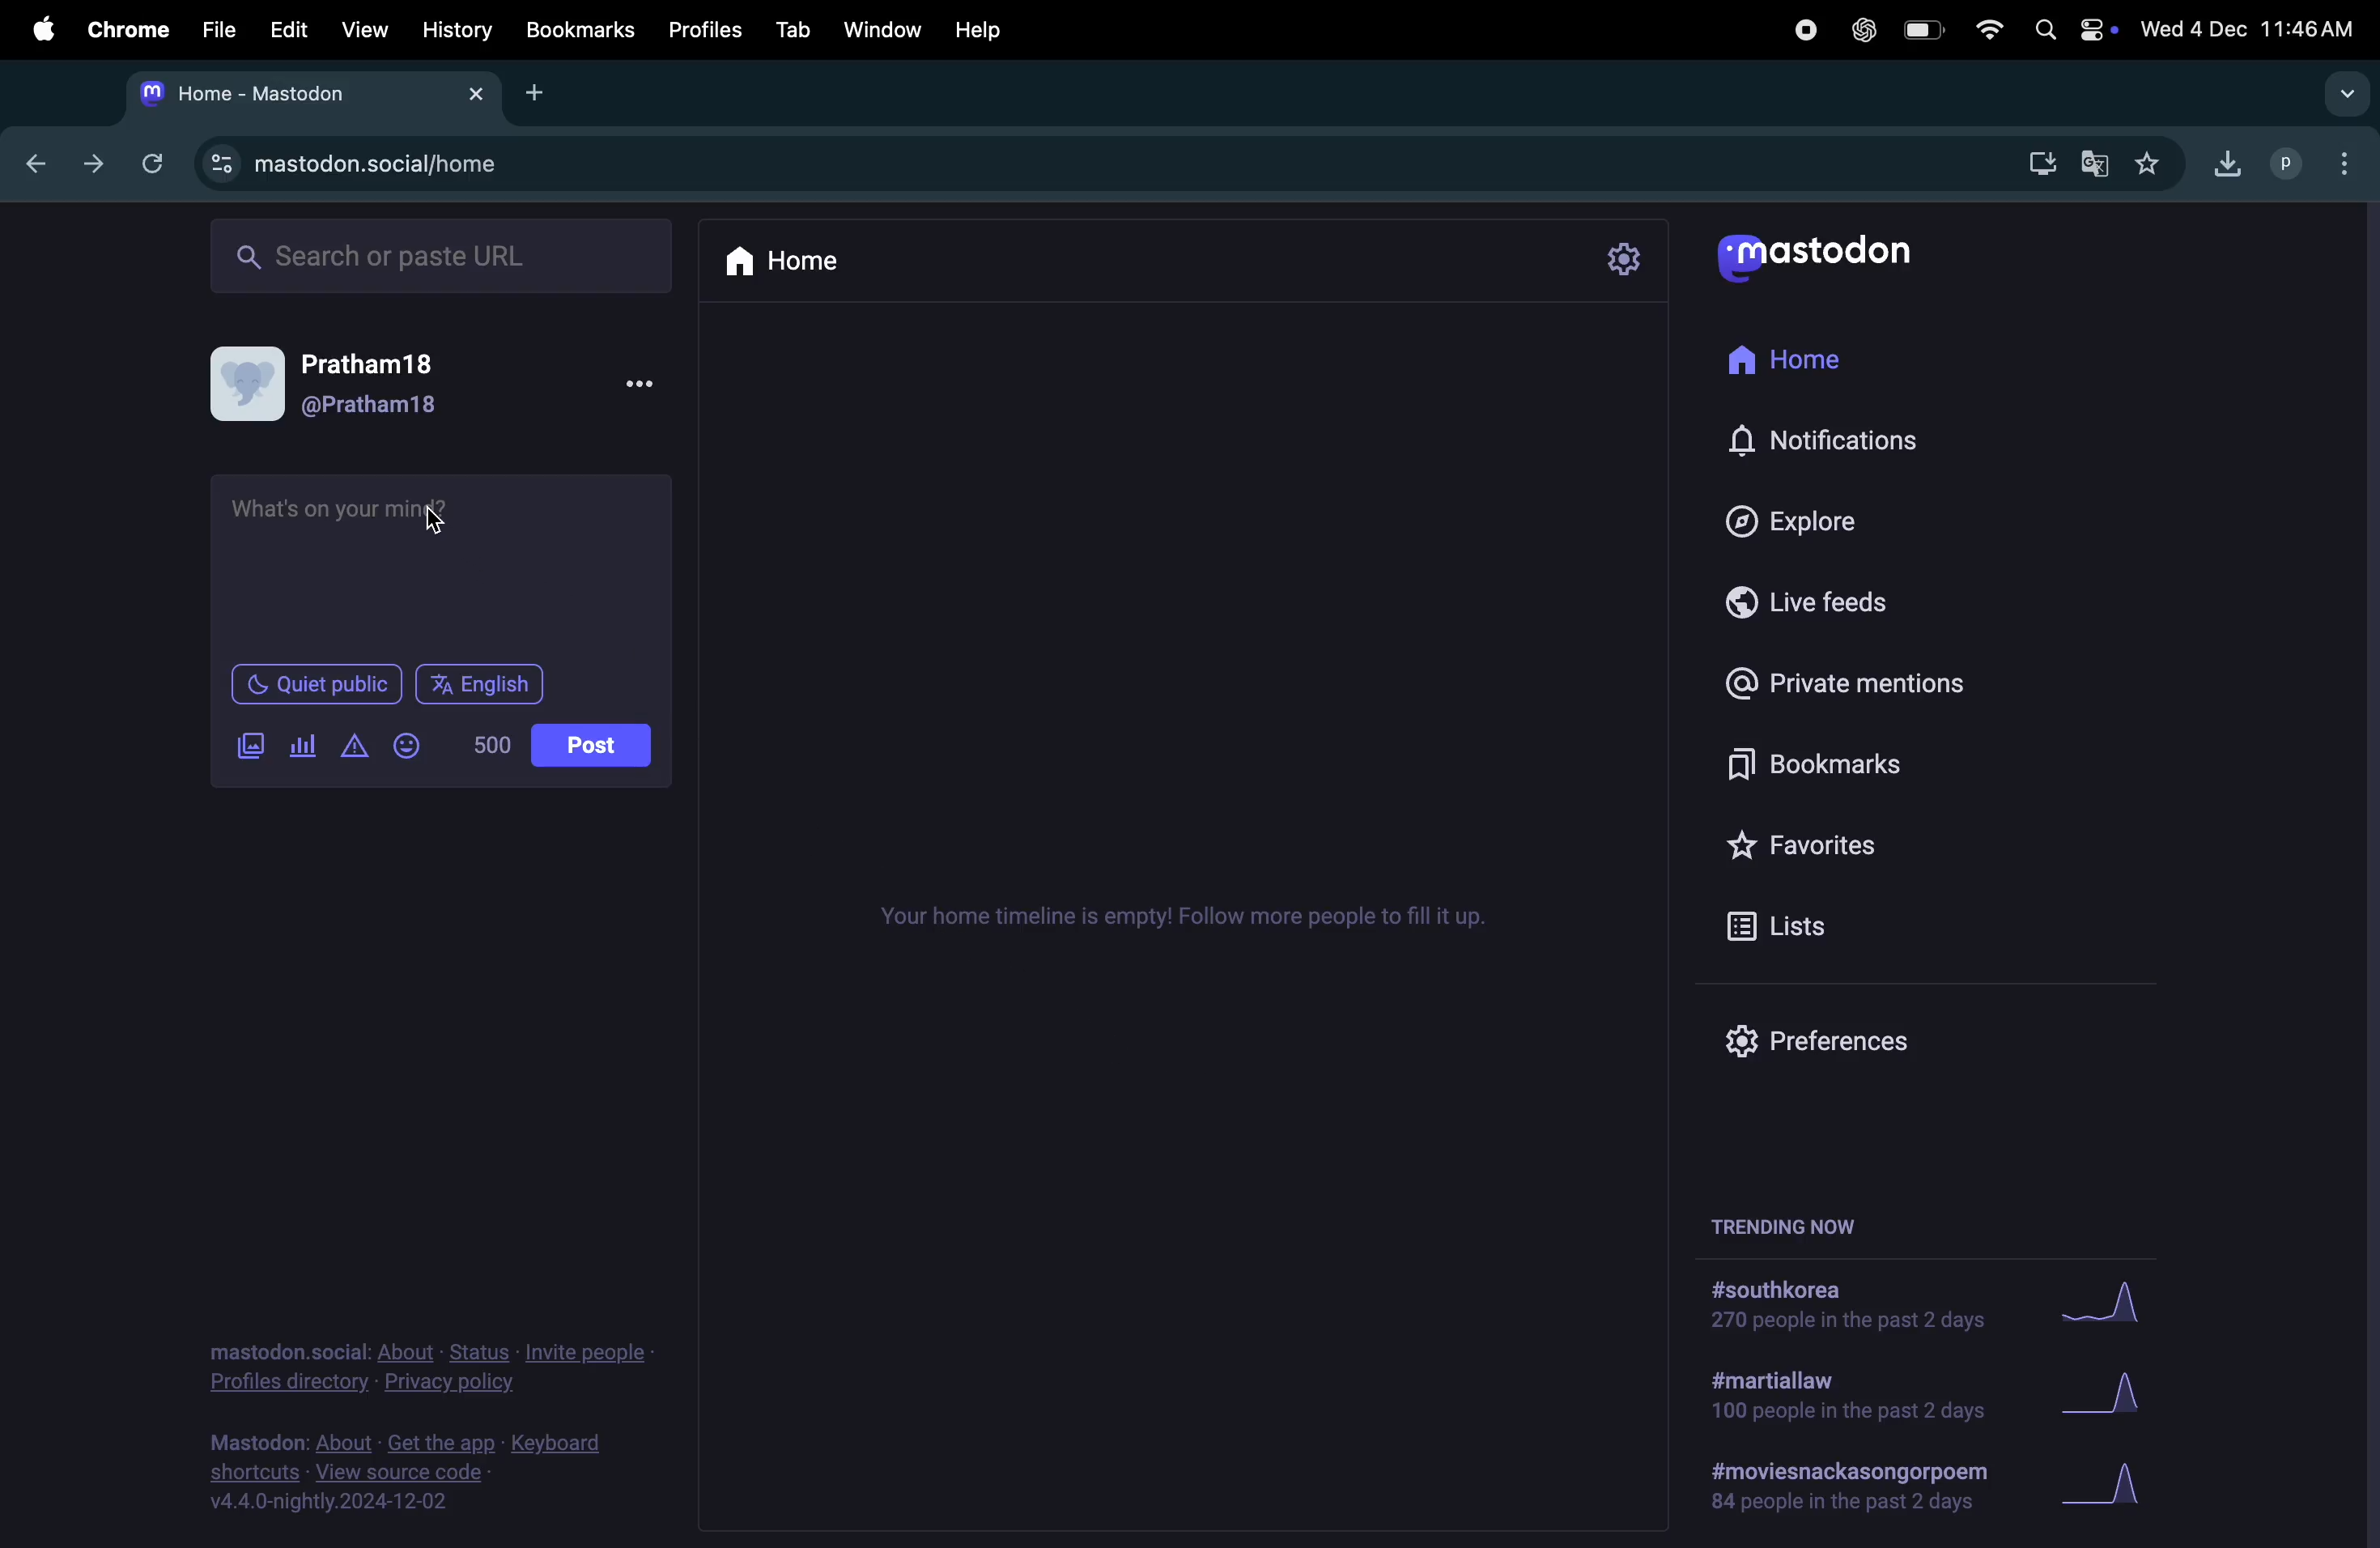 The image size is (2380, 1548). I want to click on notifications, so click(1823, 443).